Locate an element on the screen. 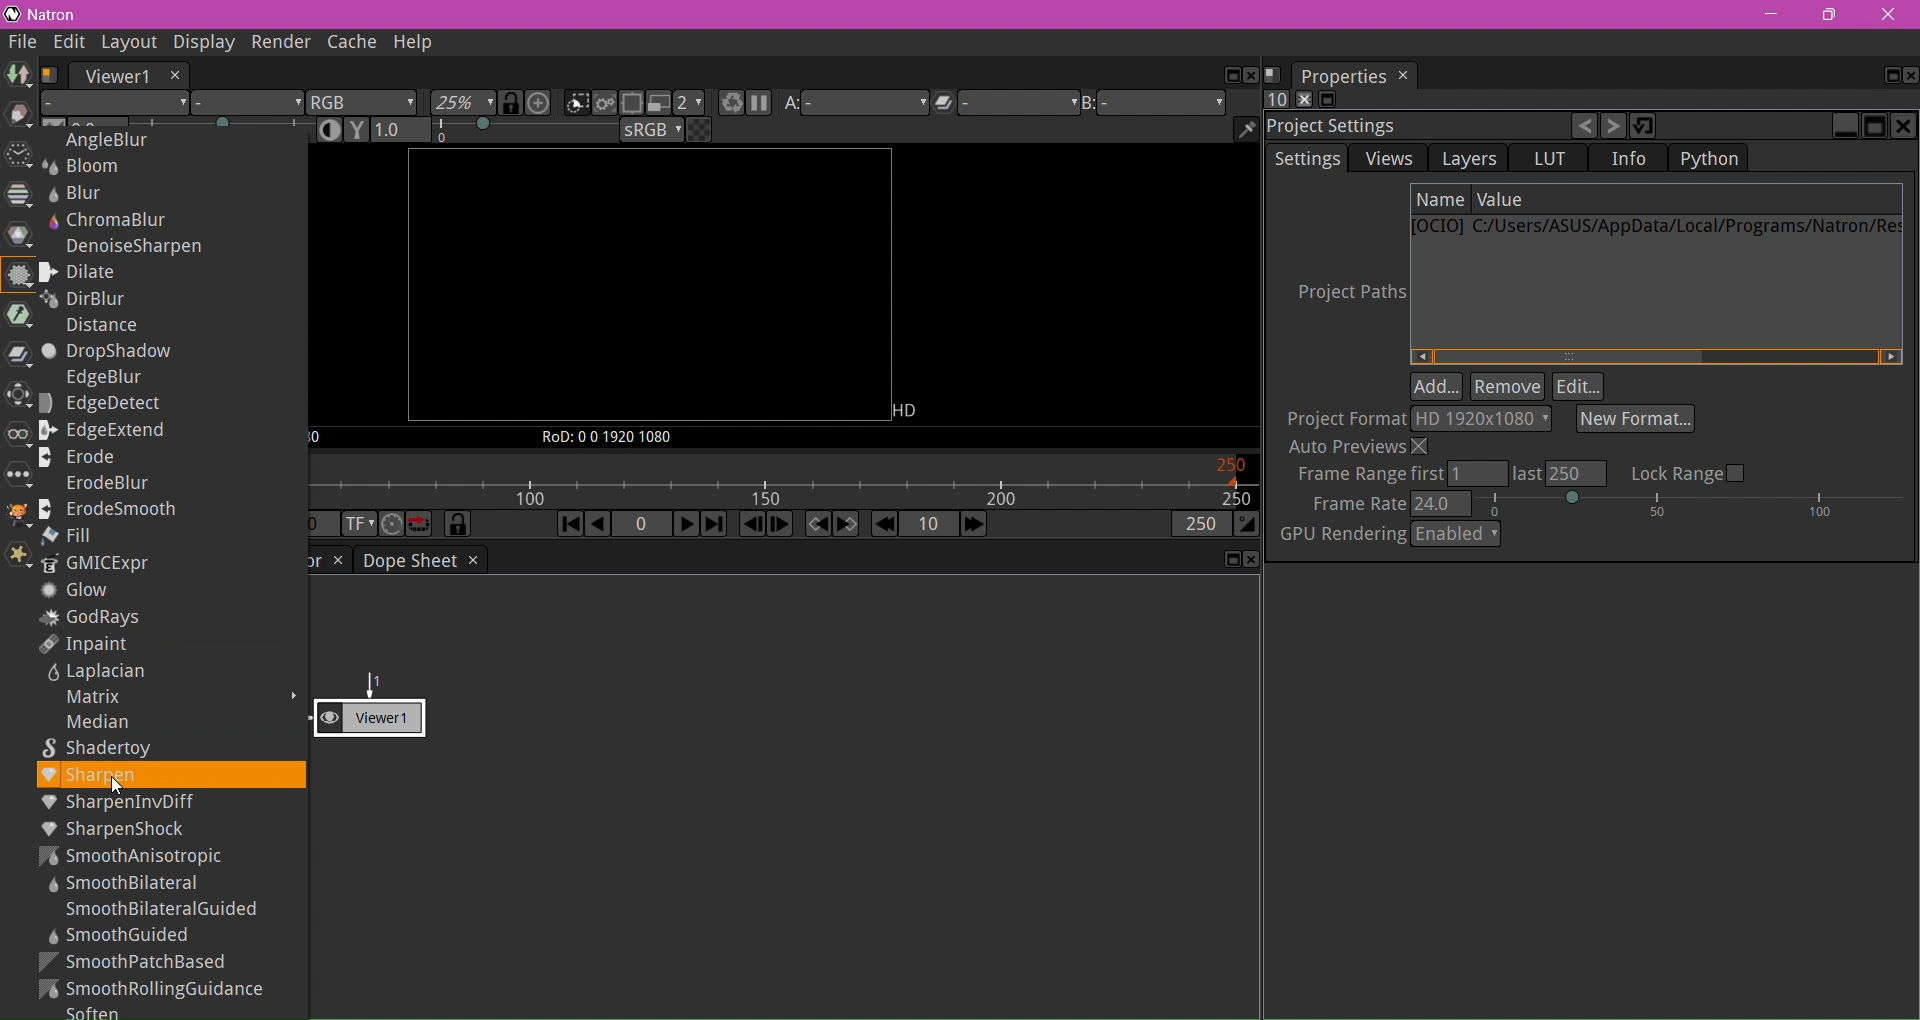 The image size is (1920, 1020). First frame is located at coordinates (567, 526).